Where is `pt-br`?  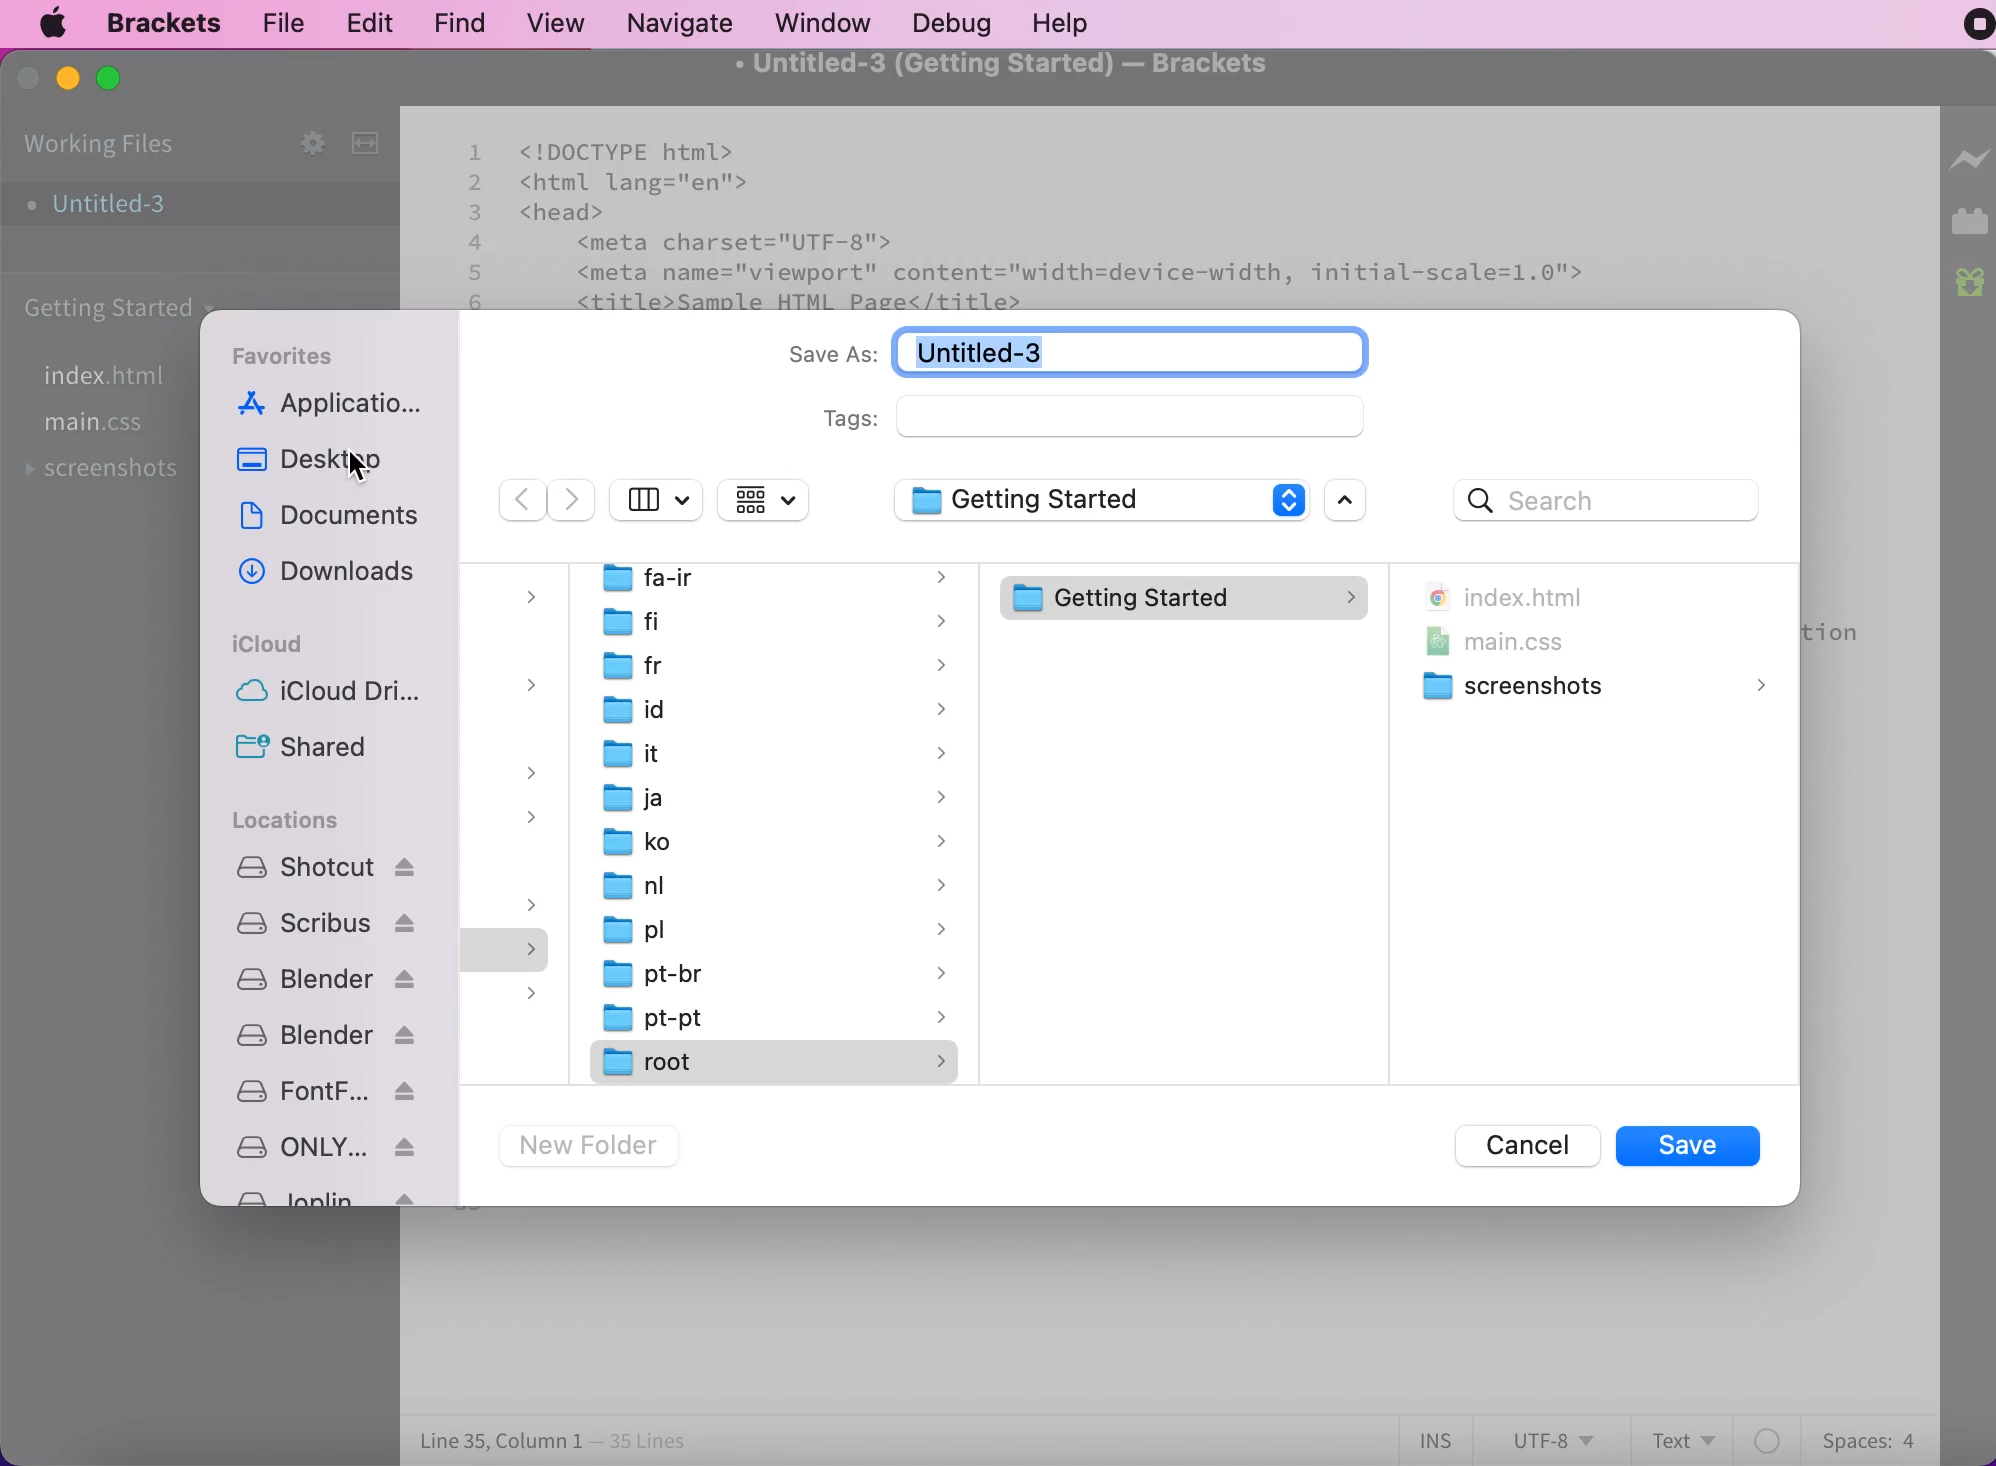
pt-br is located at coordinates (776, 973).